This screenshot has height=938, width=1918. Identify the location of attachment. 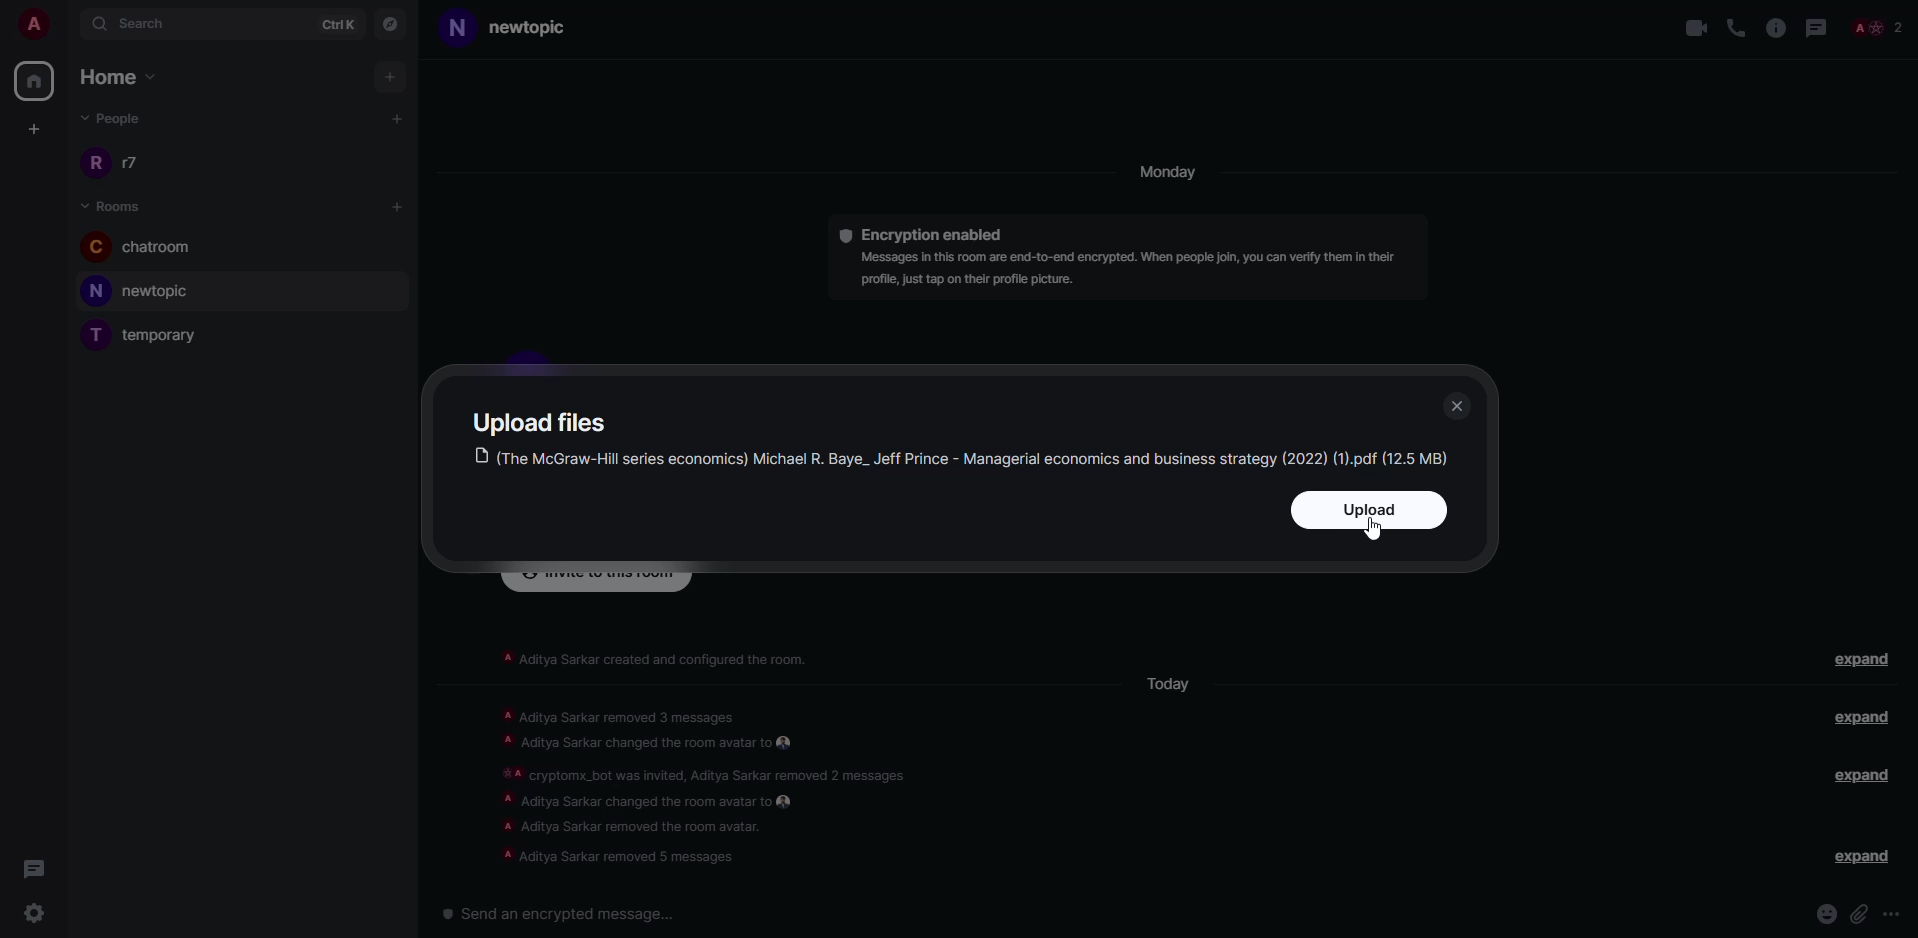
(1819, 914).